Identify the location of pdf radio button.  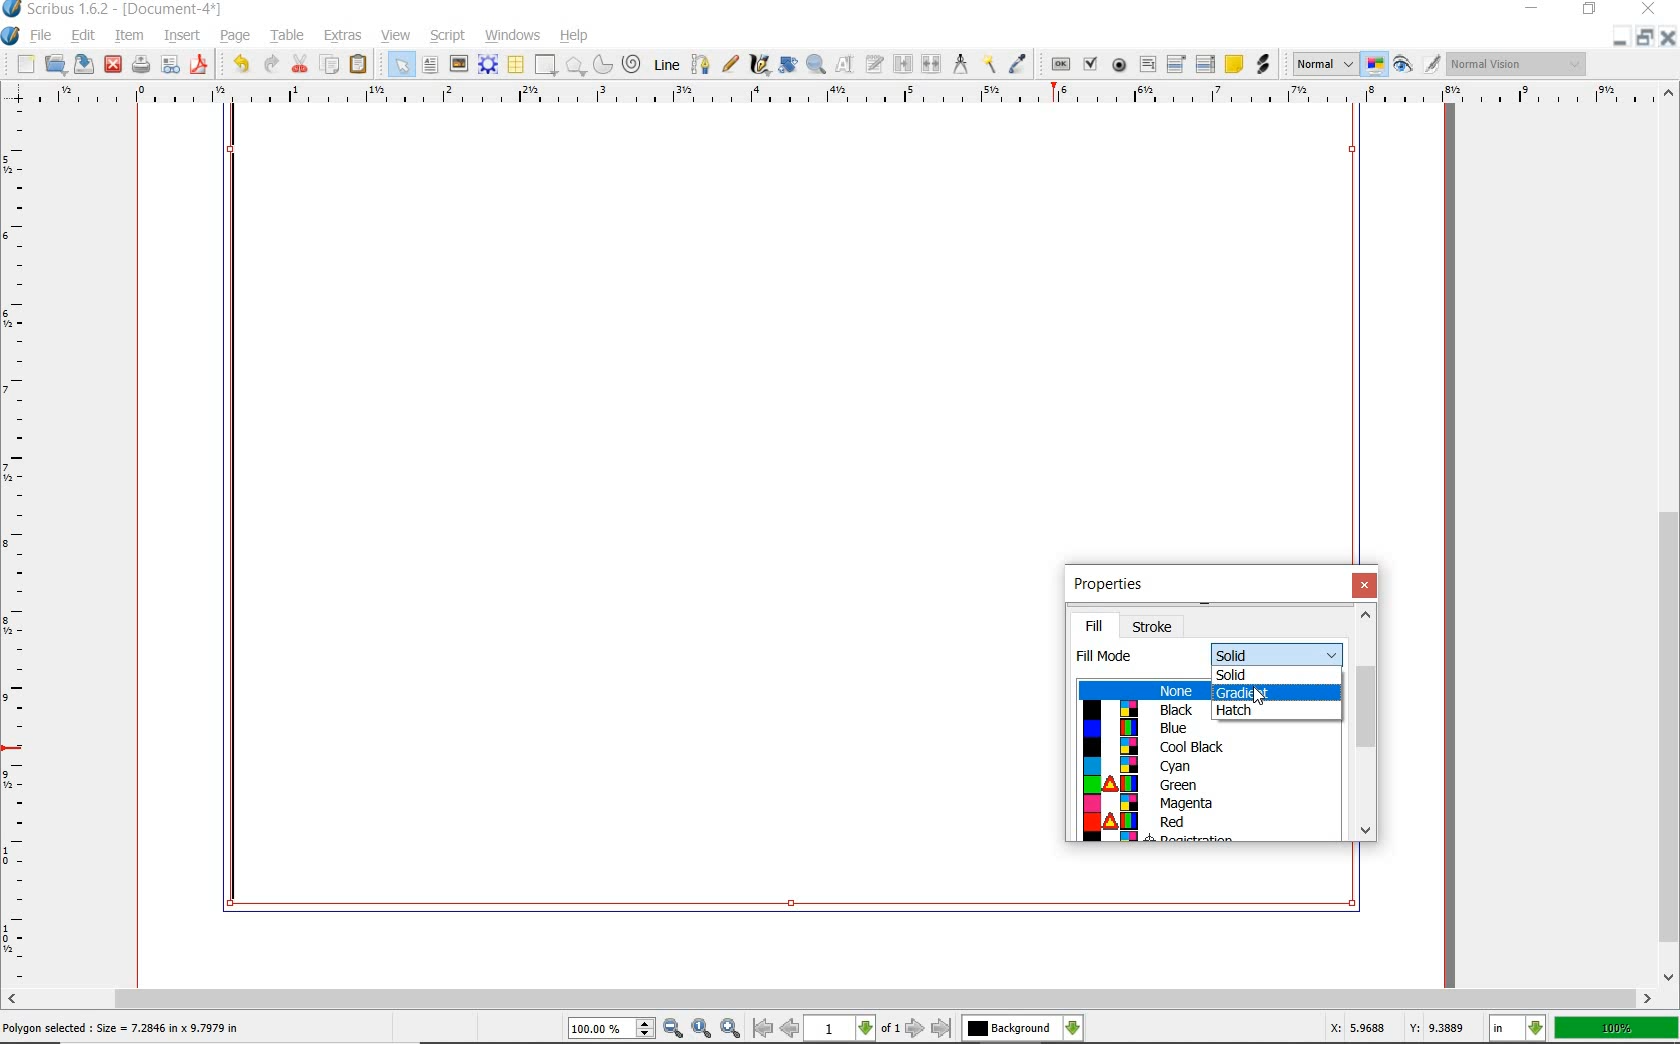
(1117, 66).